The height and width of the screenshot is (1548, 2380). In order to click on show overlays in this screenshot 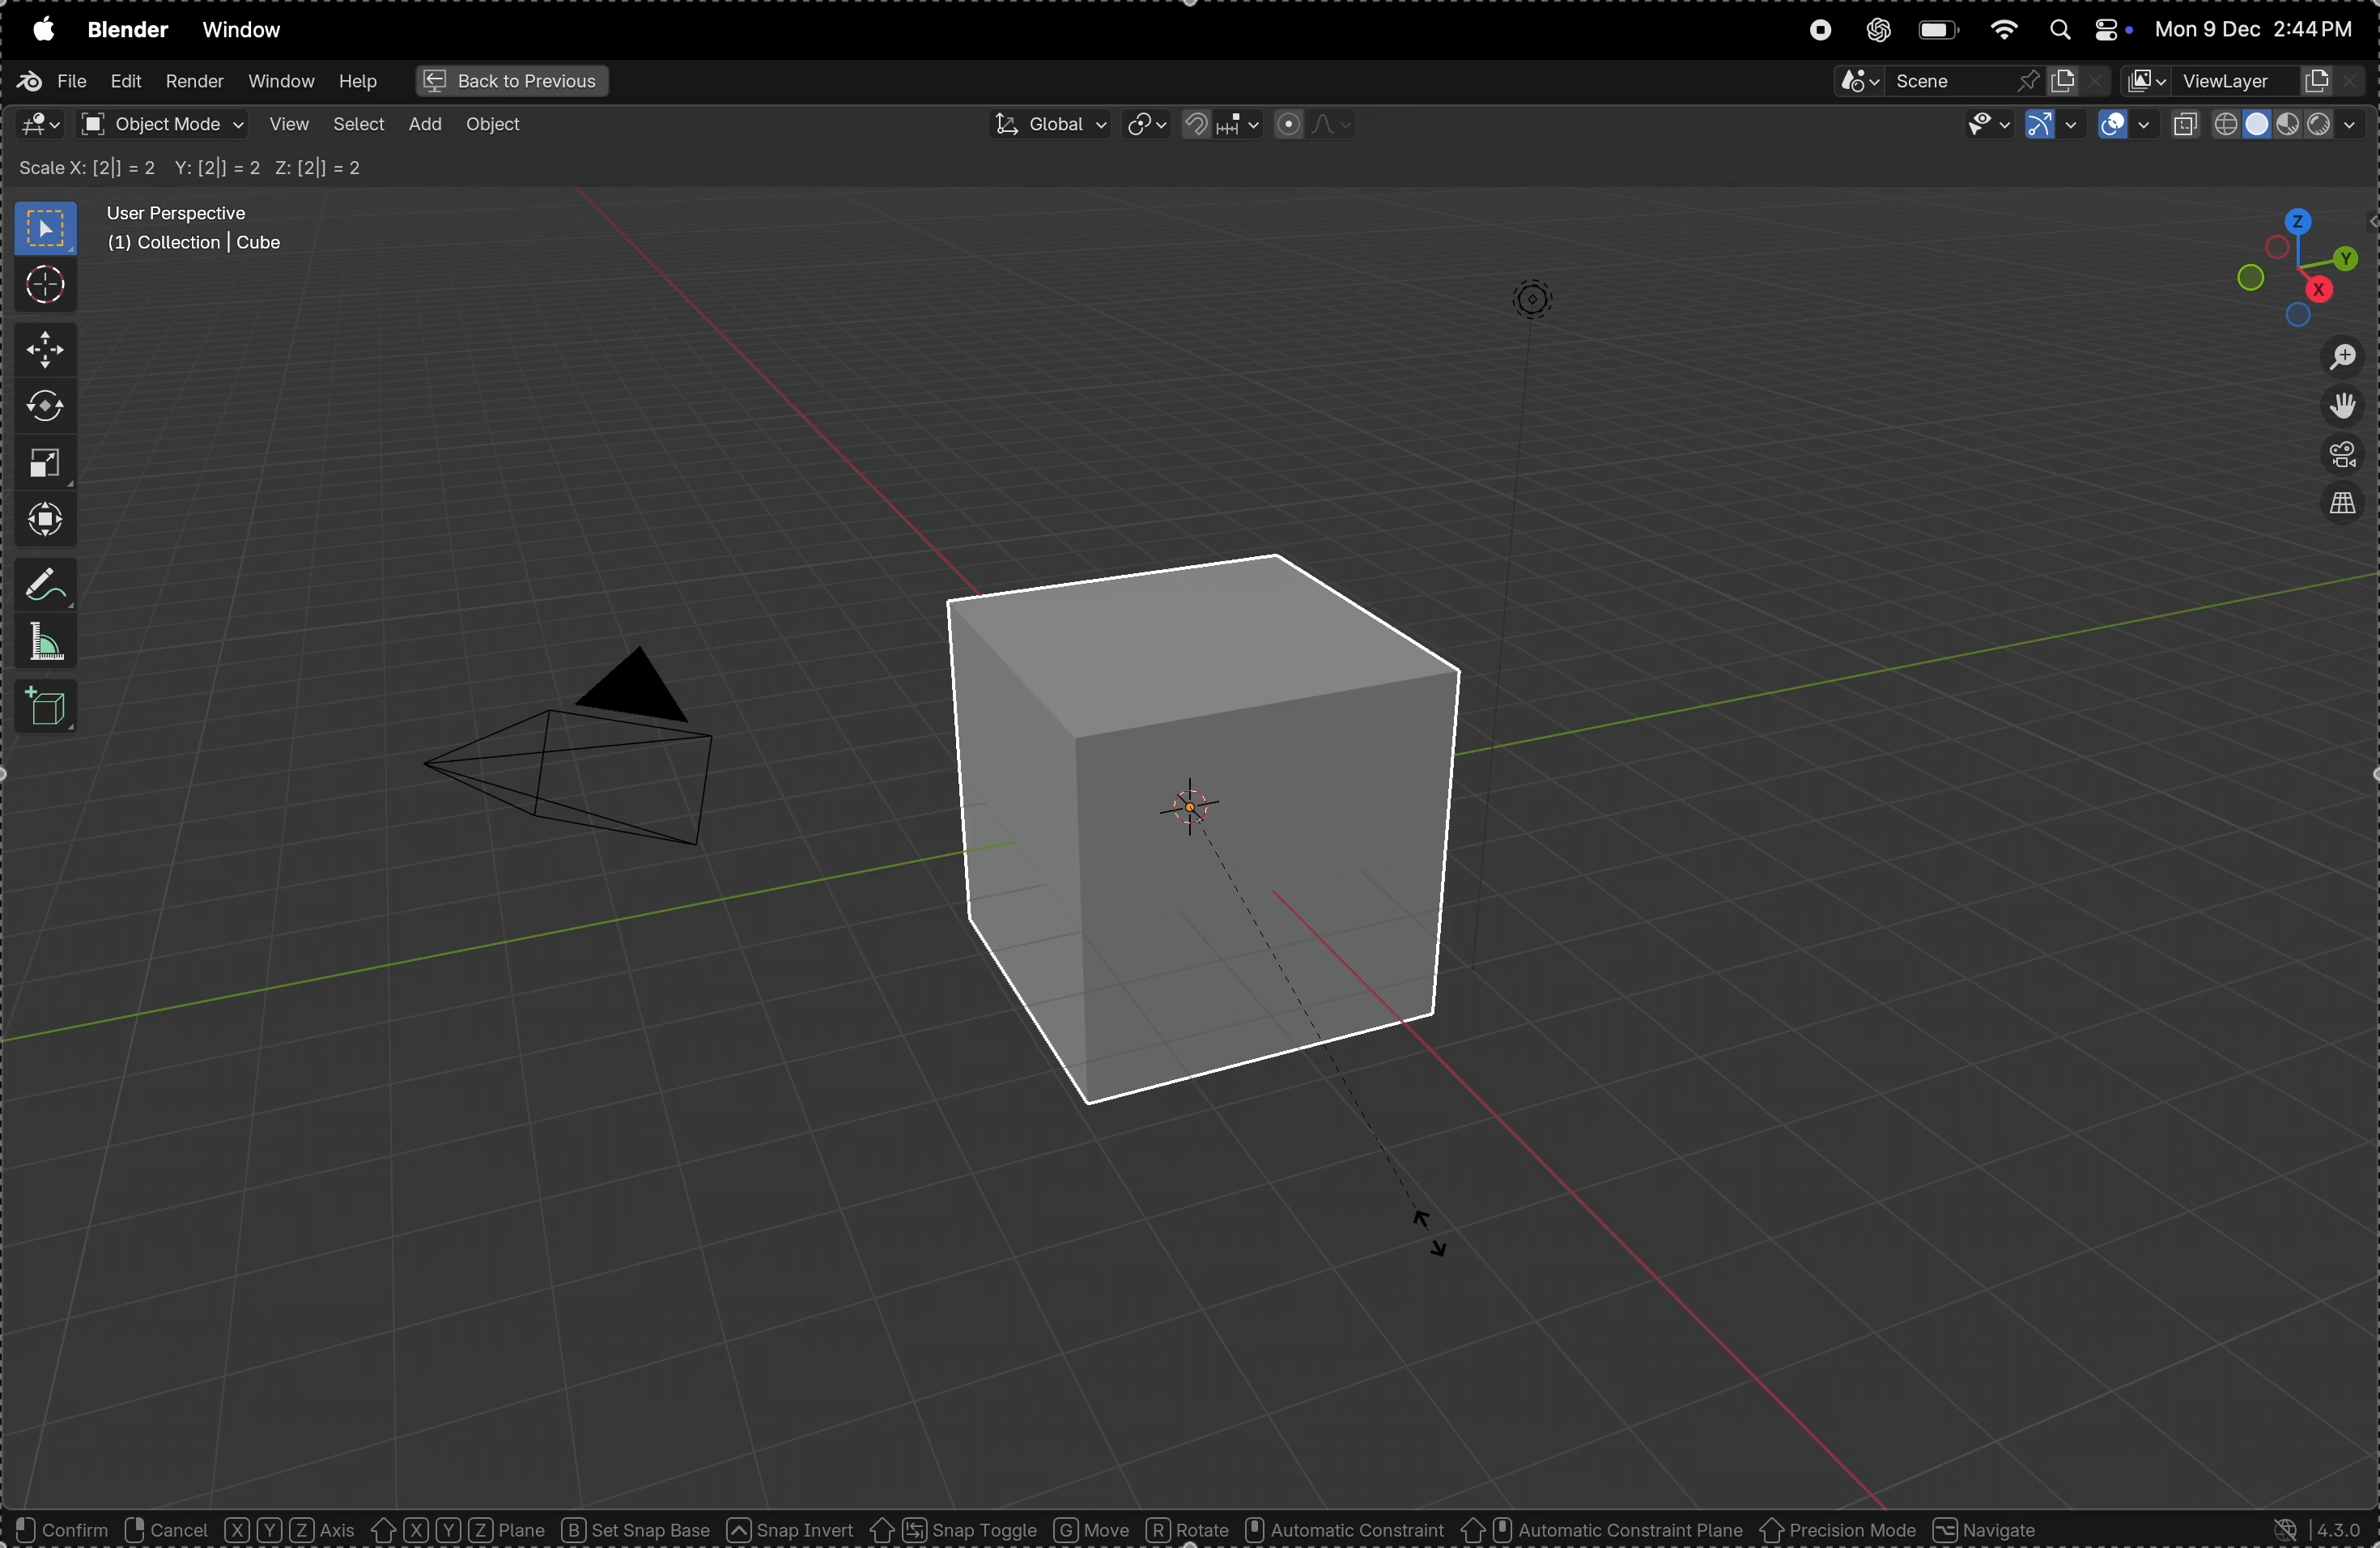, I will do `click(2125, 127)`.